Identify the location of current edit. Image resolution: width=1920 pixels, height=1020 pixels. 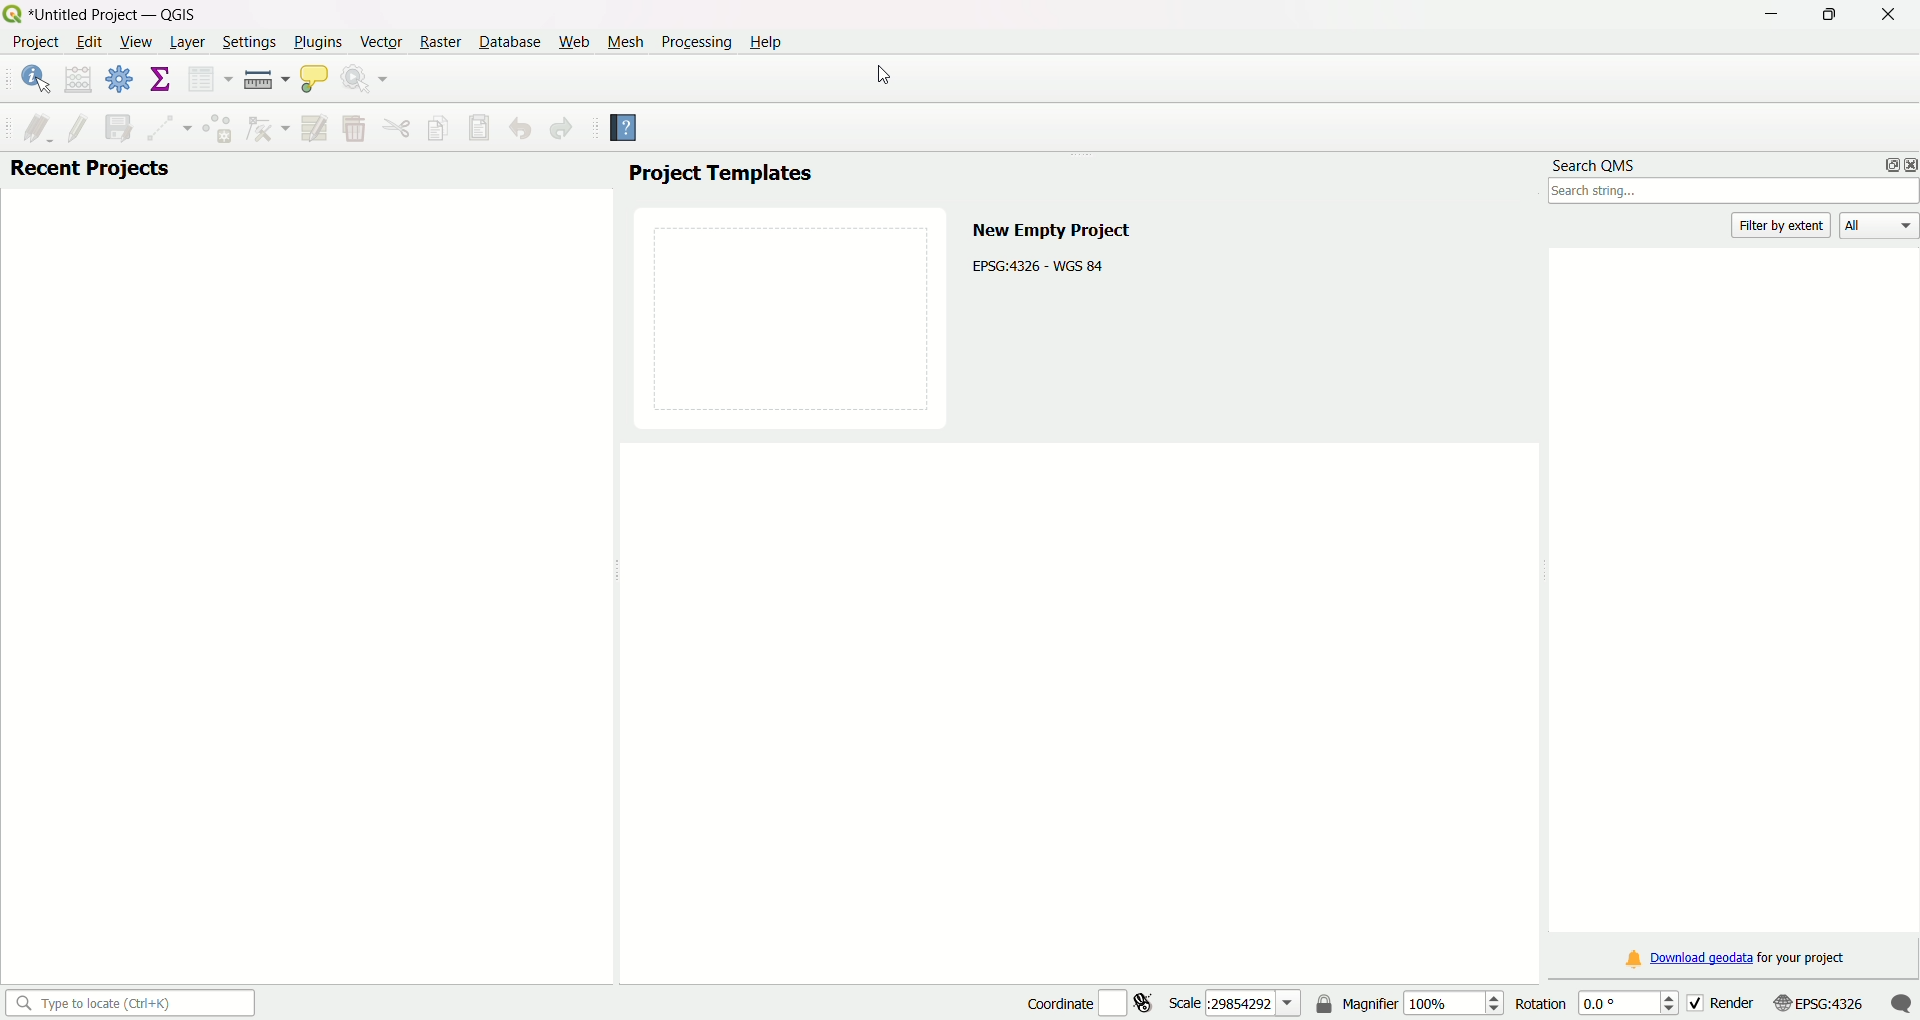
(29, 126).